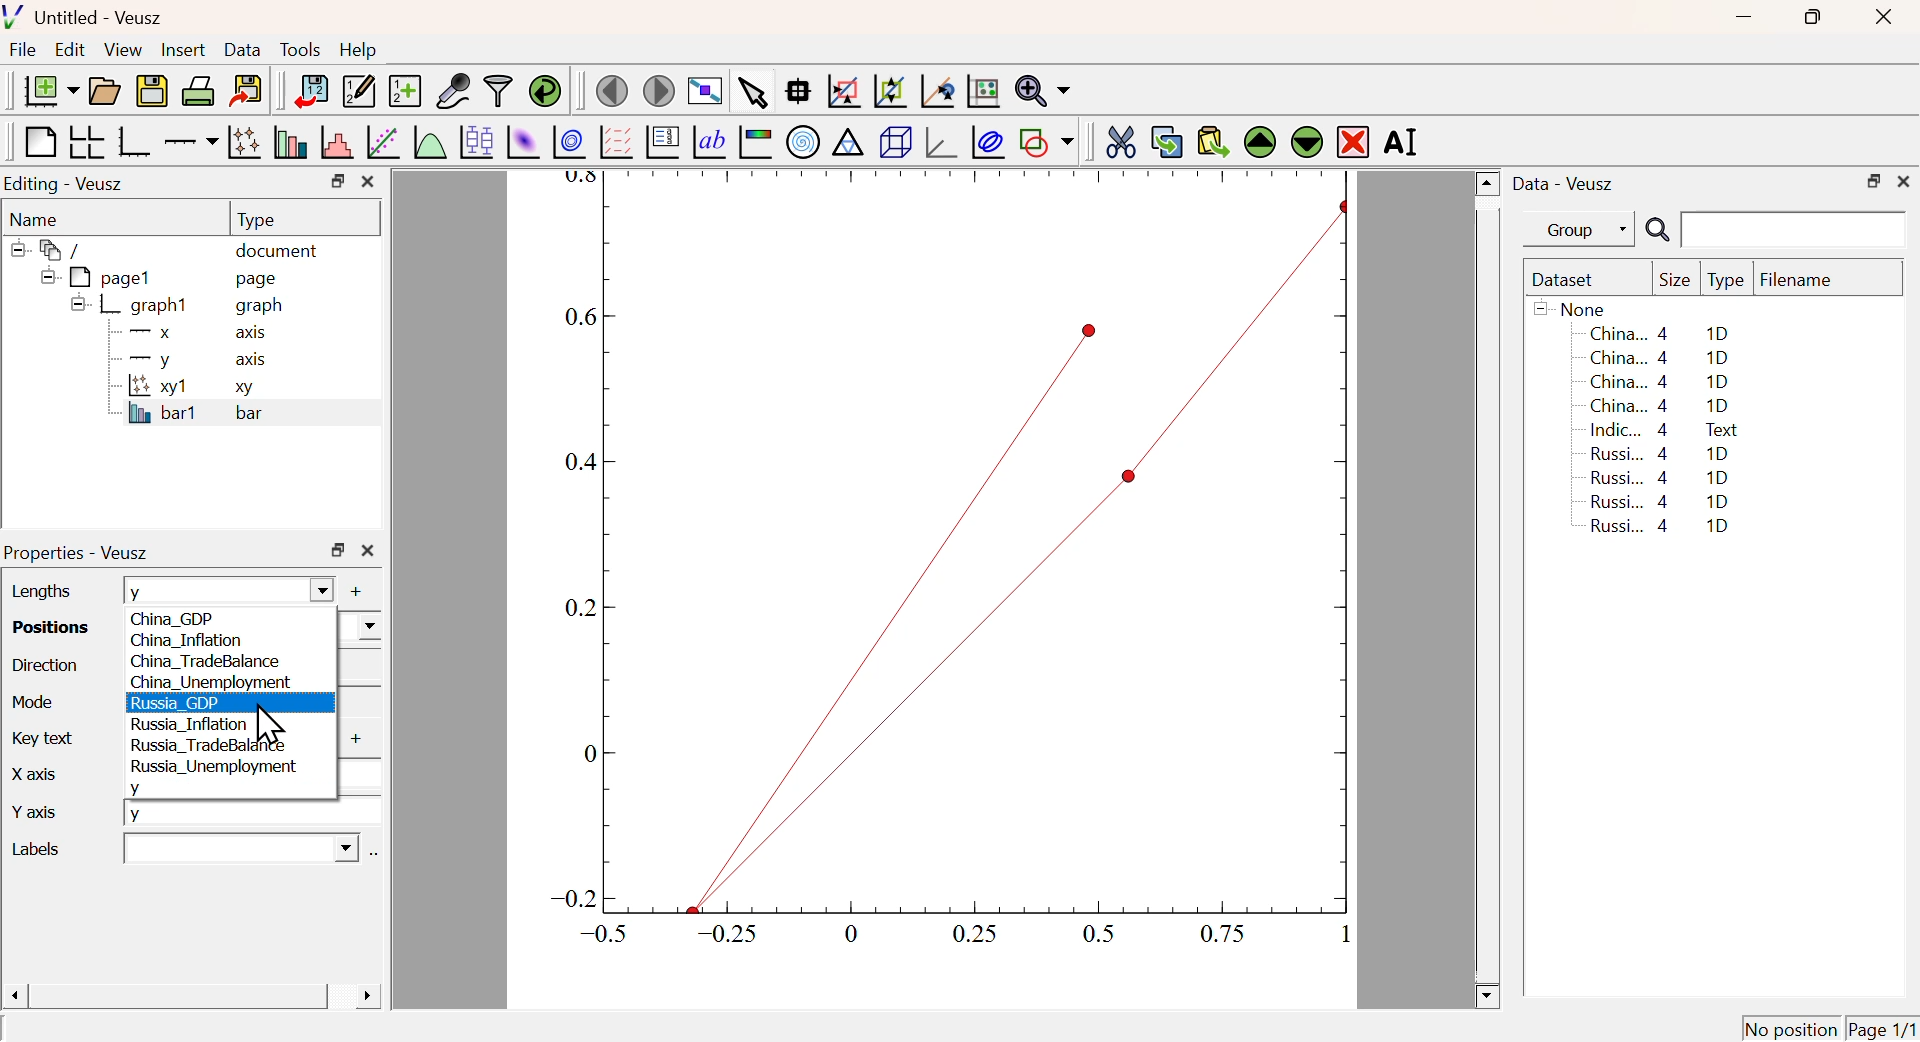 The height and width of the screenshot is (1042, 1920). What do you see at coordinates (545, 89) in the screenshot?
I see `Reload linked dataset` at bounding box center [545, 89].